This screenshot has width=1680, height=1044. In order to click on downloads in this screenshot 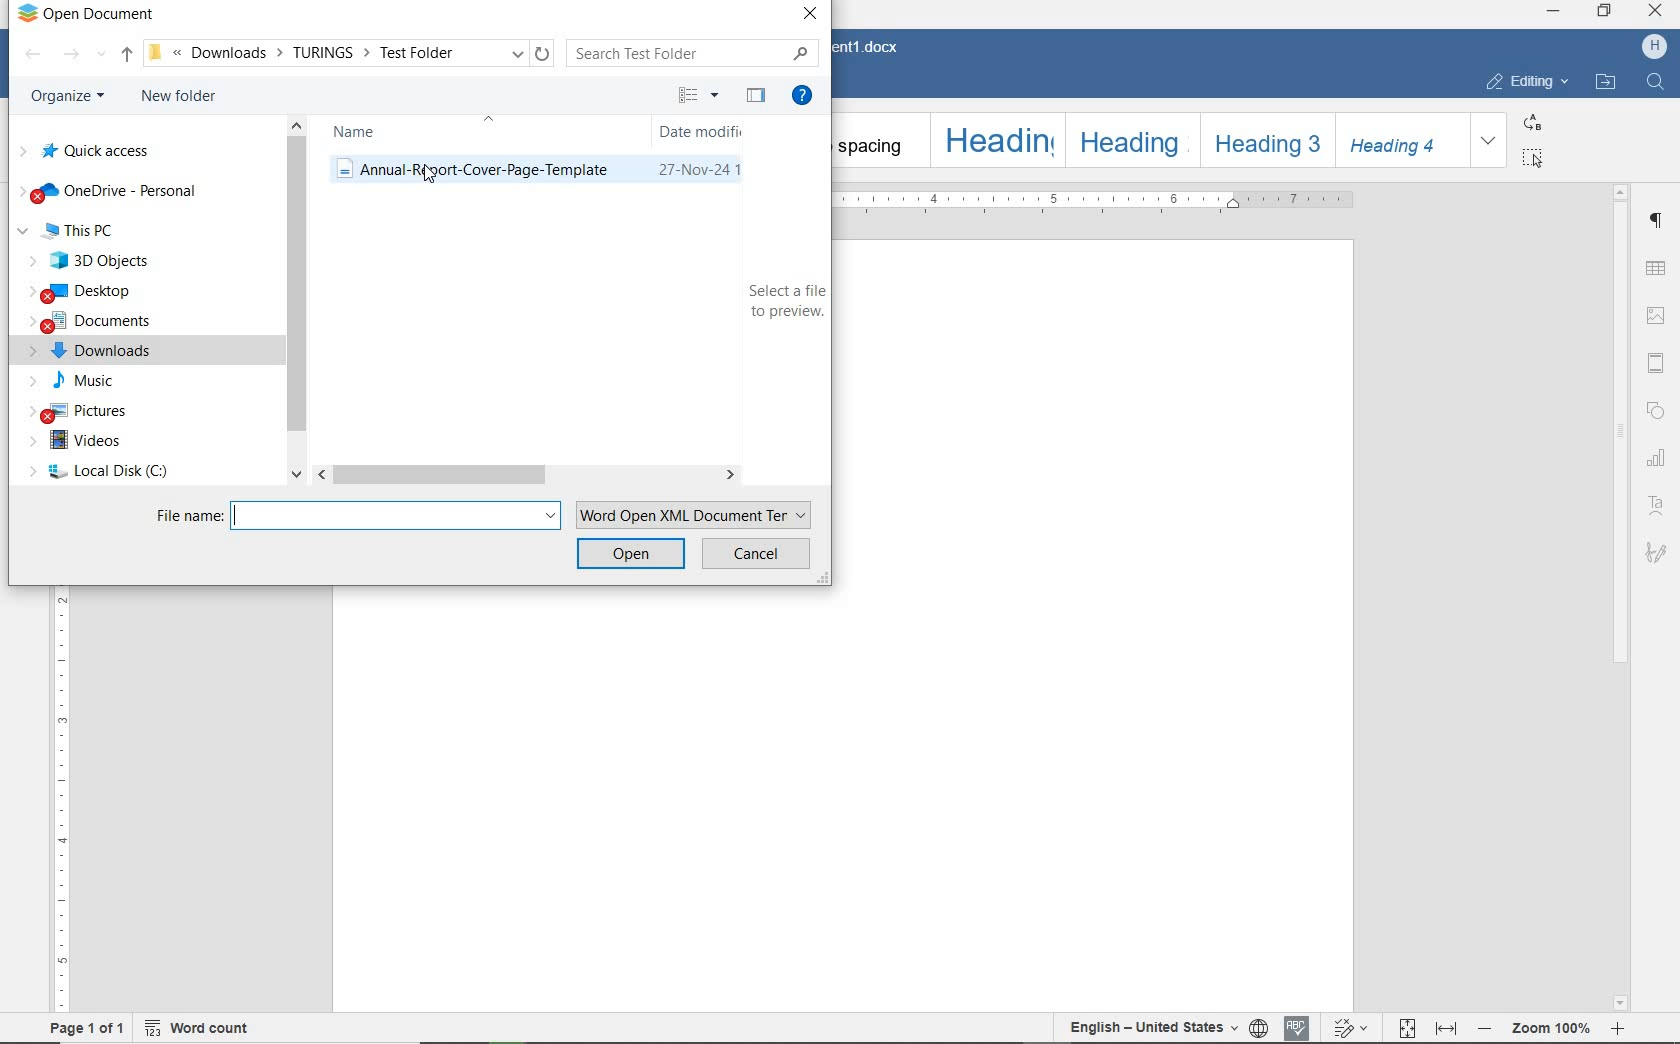, I will do `click(103, 352)`.